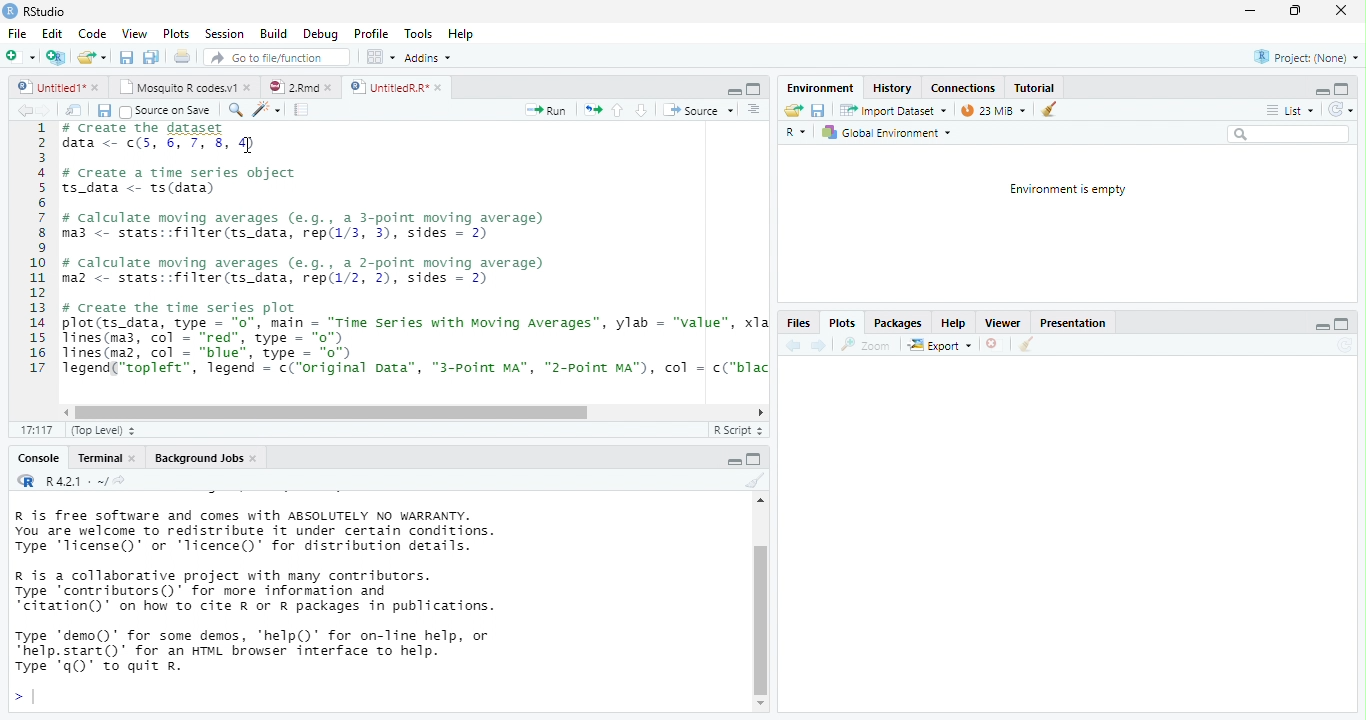 This screenshot has width=1366, height=720. What do you see at coordinates (379, 57) in the screenshot?
I see `wrokspace pan` at bounding box center [379, 57].